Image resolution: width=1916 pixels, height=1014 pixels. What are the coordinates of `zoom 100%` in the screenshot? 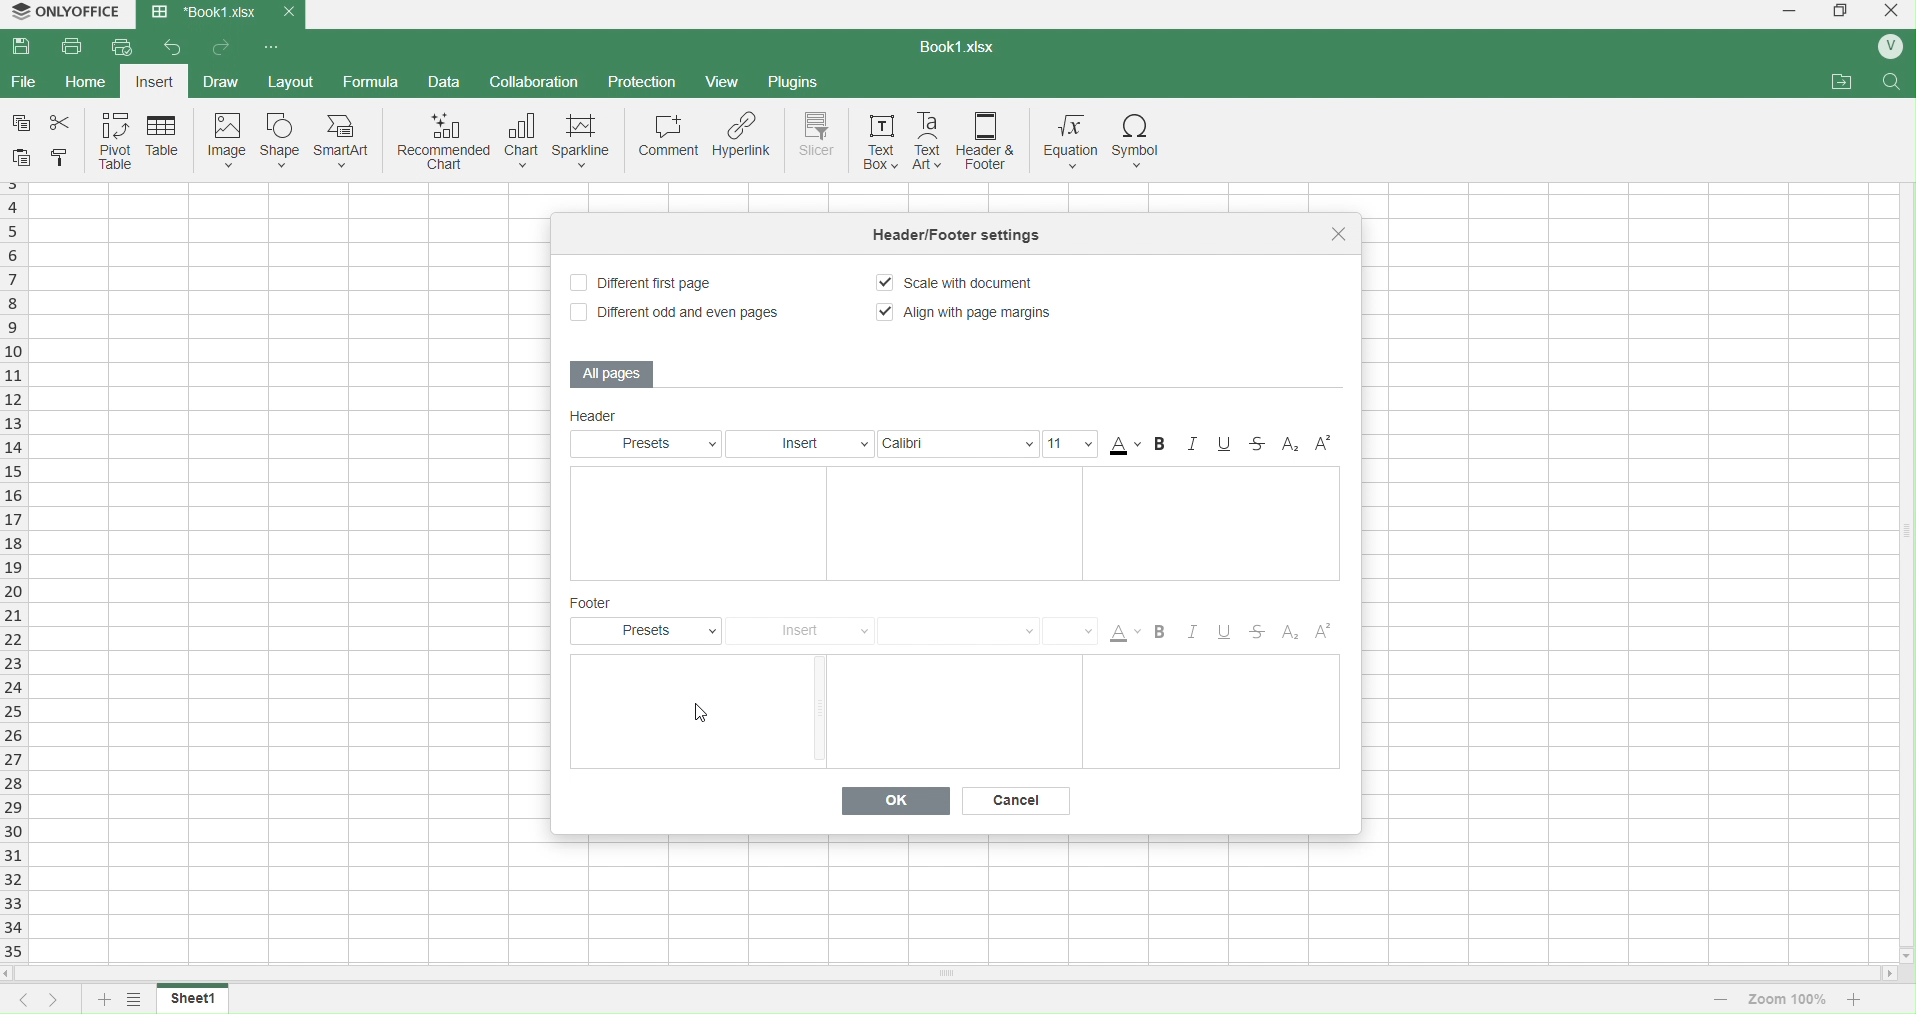 It's located at (1789, 997).